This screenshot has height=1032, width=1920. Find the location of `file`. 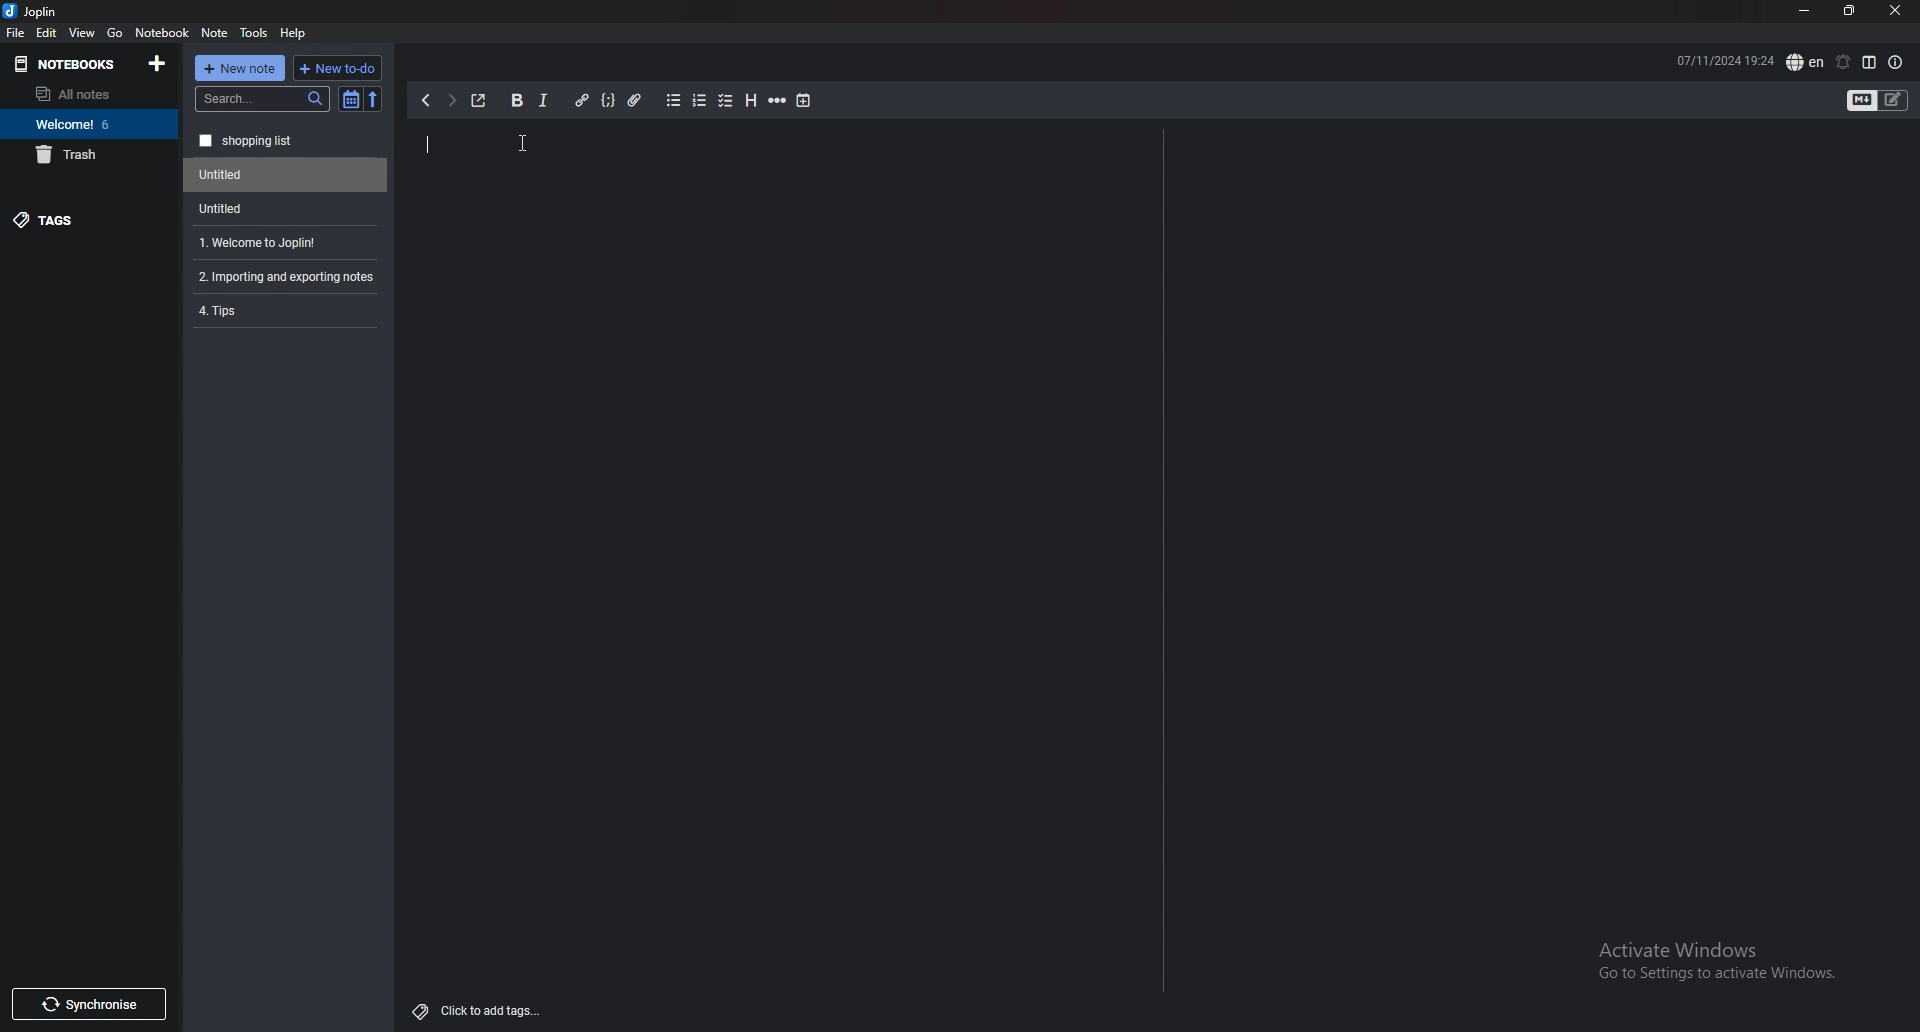

file is located at coordinates (15, 32).